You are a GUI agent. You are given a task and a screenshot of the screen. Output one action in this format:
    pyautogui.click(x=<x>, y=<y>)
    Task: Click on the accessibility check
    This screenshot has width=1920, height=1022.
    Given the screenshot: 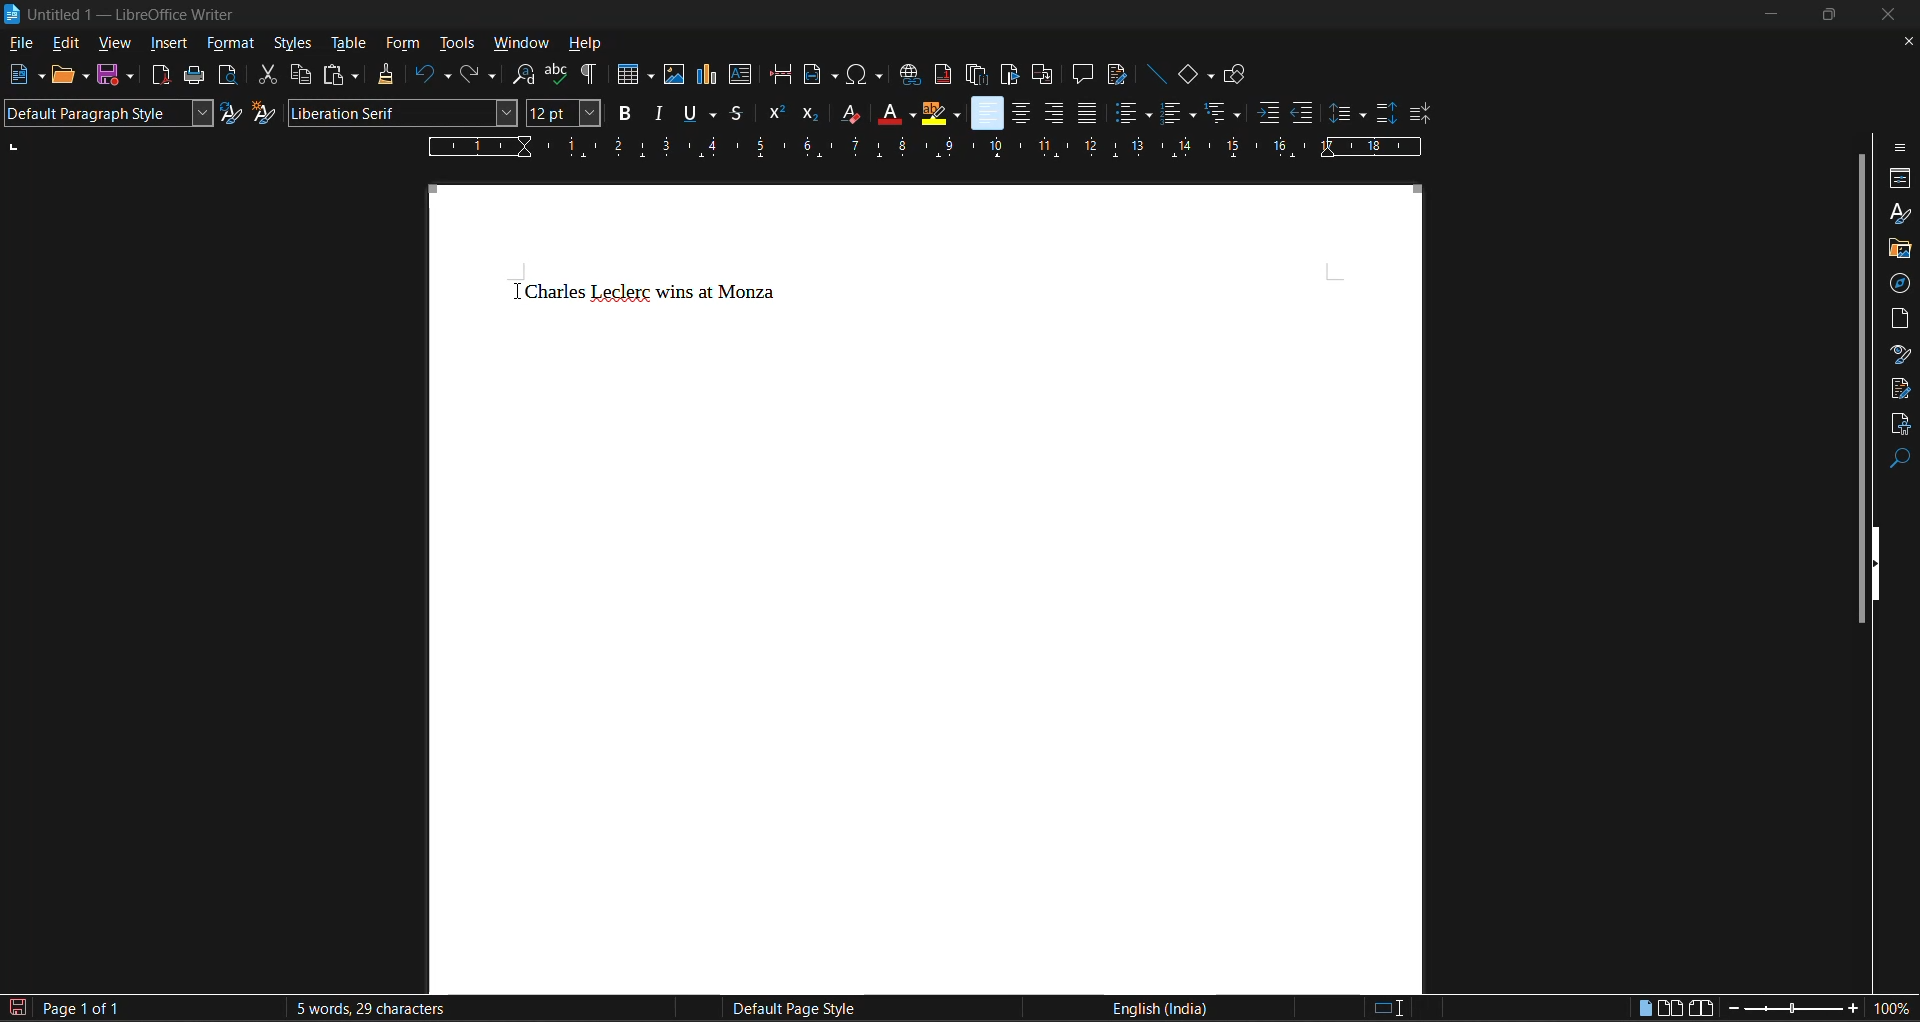 What is the action you would take?
    pyautogui.click(x=1898, y=425)
    